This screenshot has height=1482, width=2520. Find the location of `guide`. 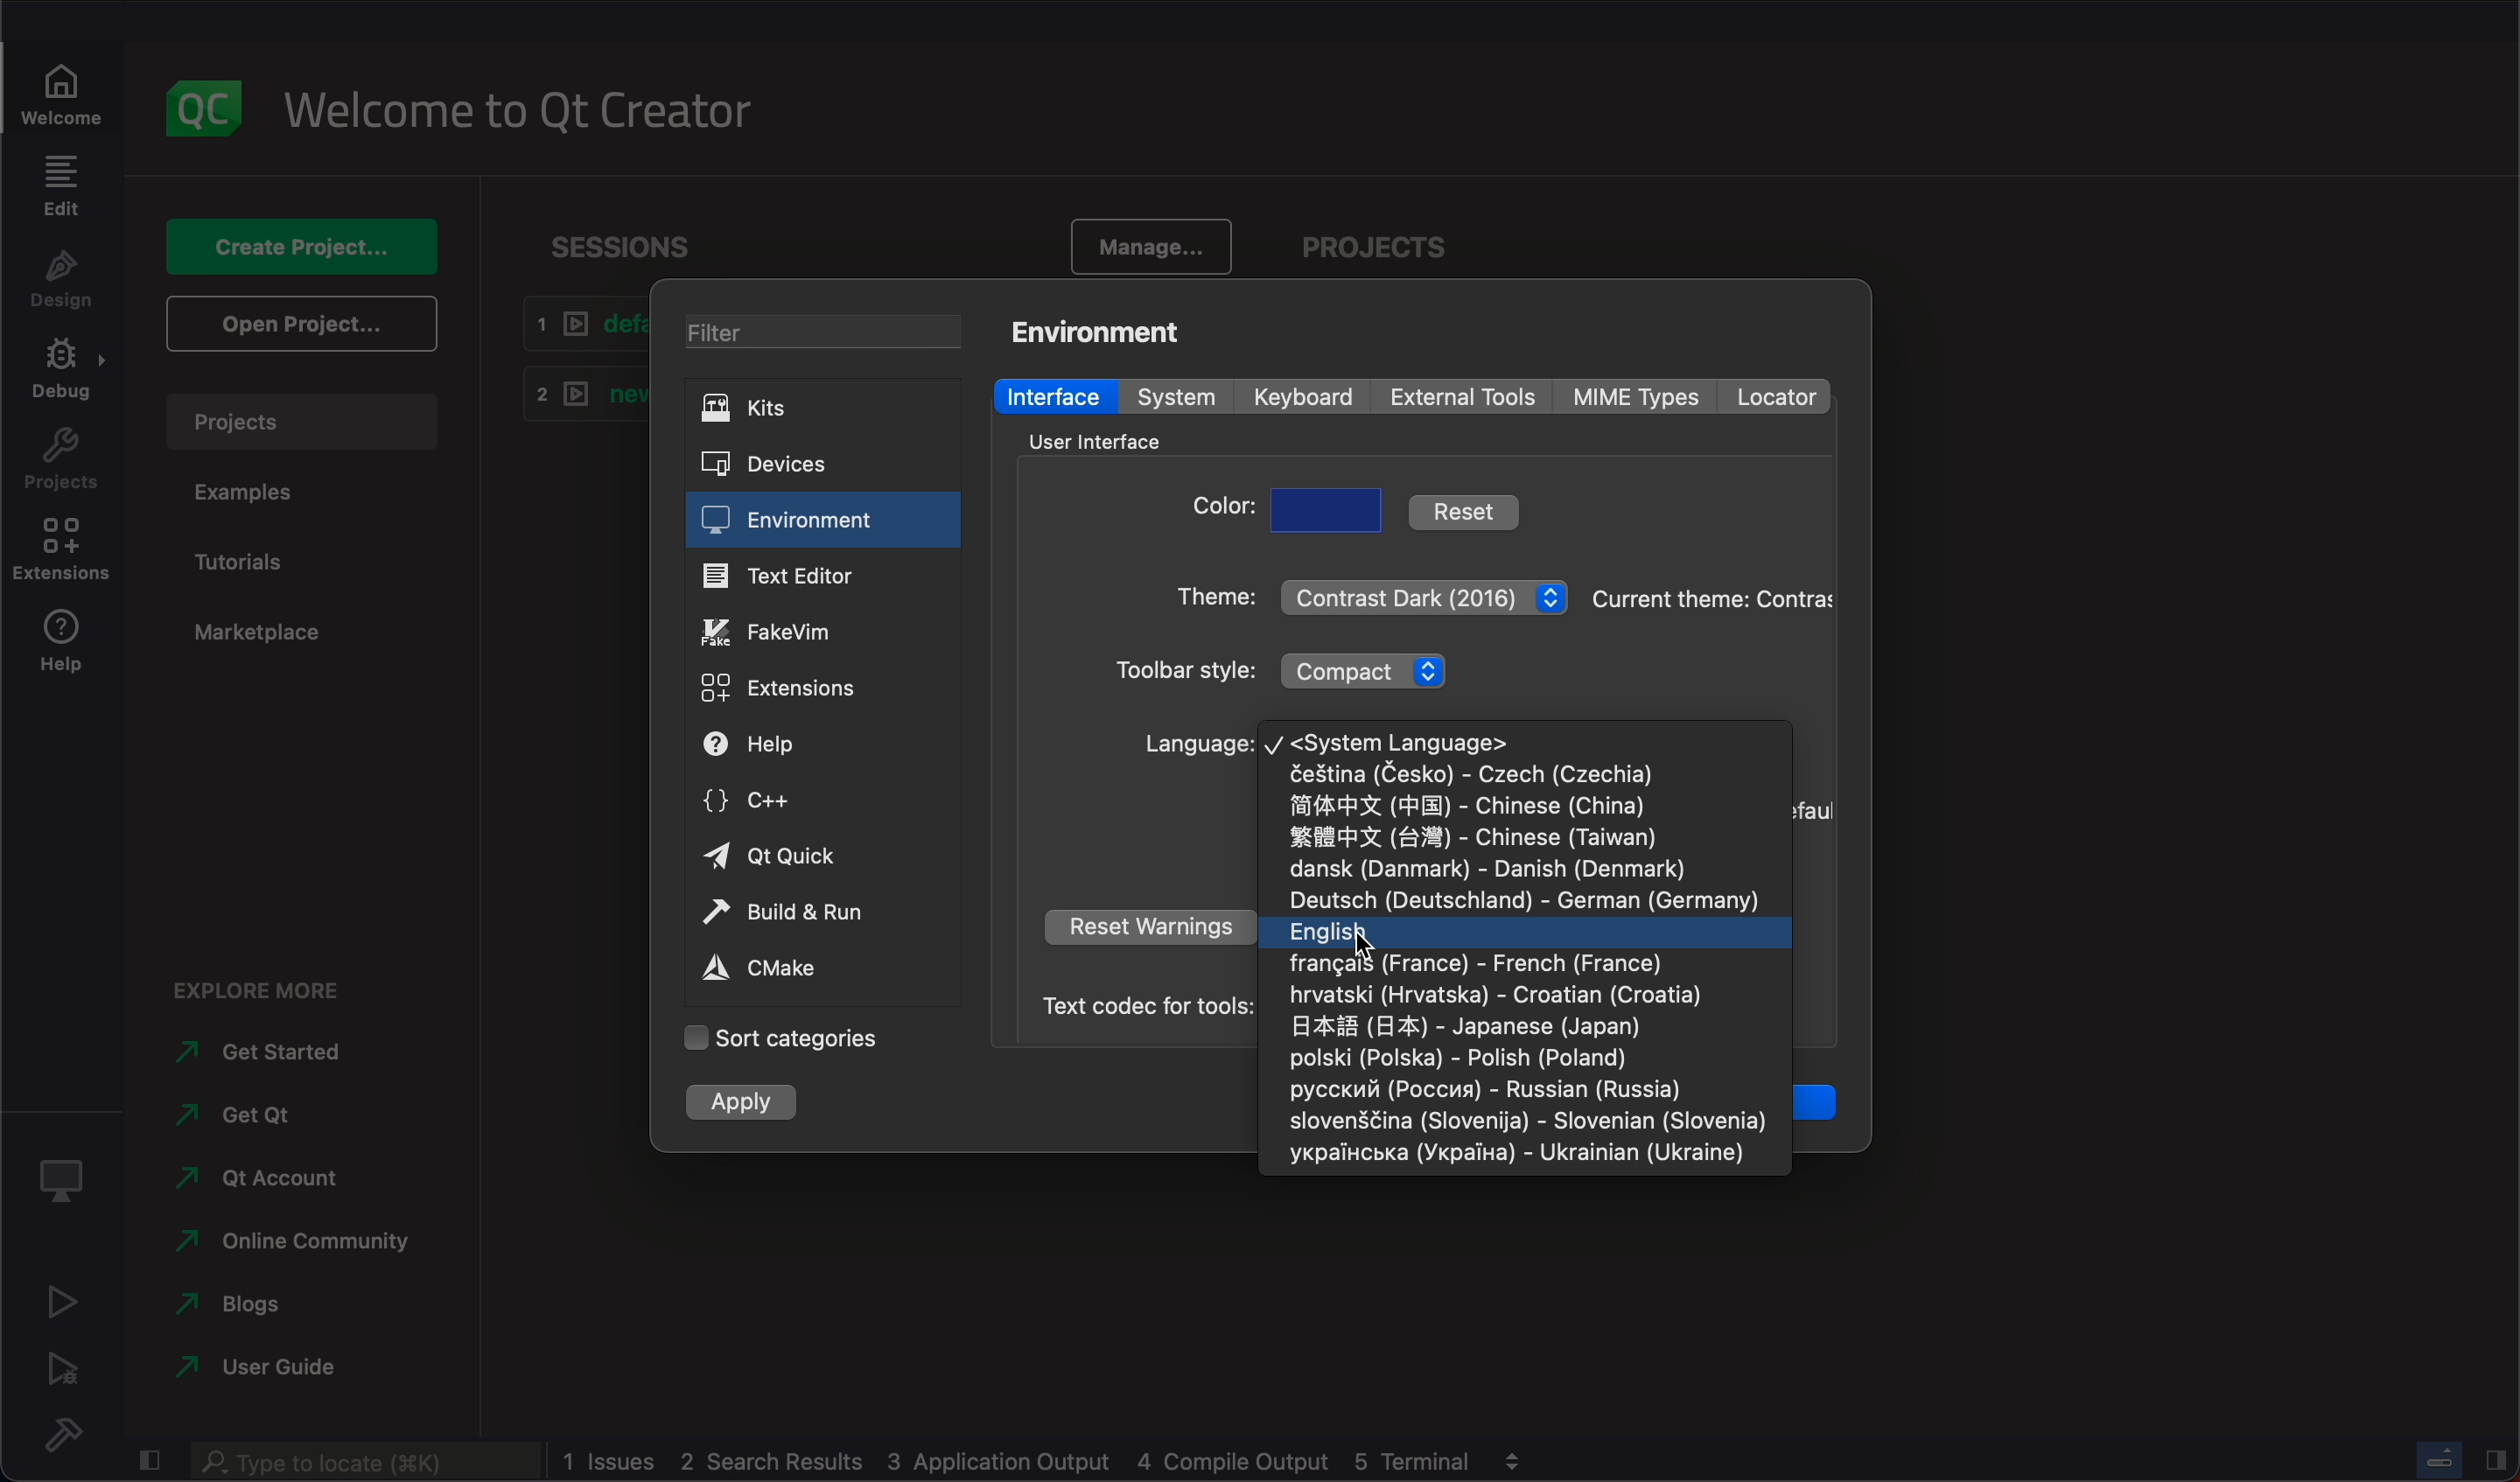

guide is located at coordinates (250, 1368).